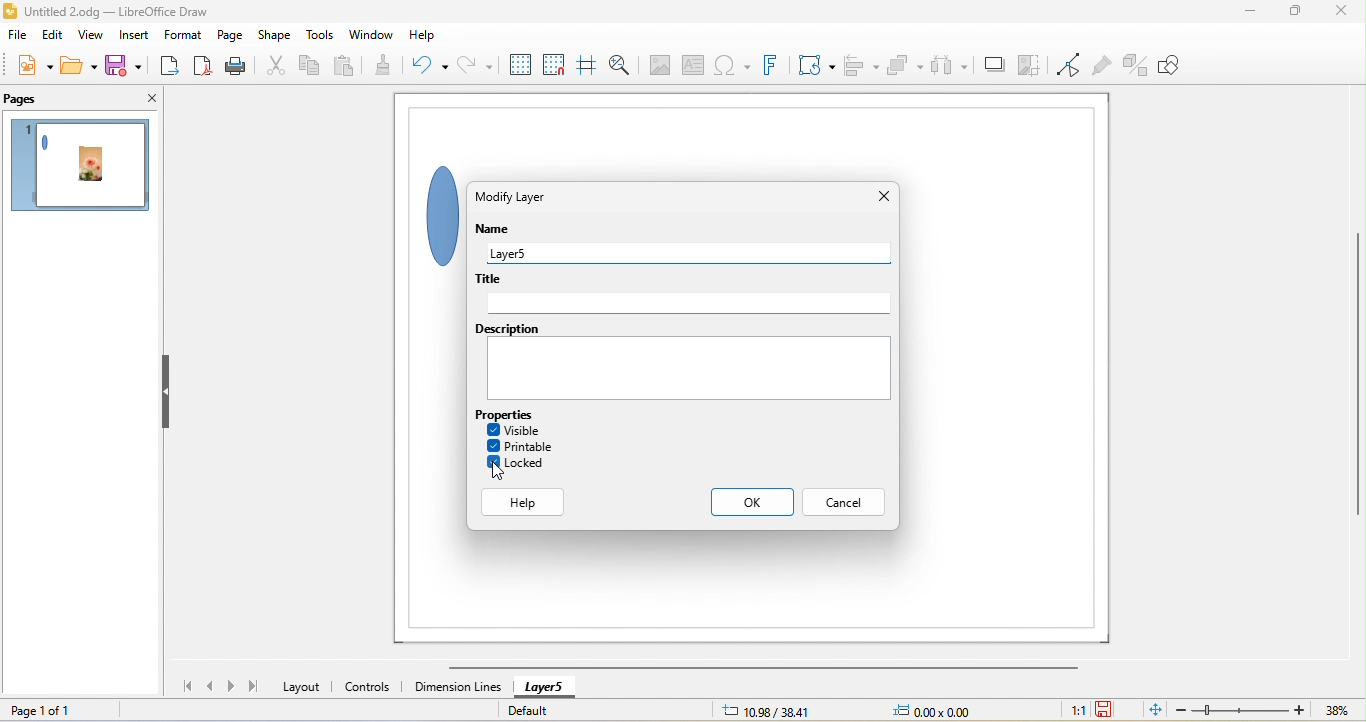  I want to click on display grid, so click(517, 64).